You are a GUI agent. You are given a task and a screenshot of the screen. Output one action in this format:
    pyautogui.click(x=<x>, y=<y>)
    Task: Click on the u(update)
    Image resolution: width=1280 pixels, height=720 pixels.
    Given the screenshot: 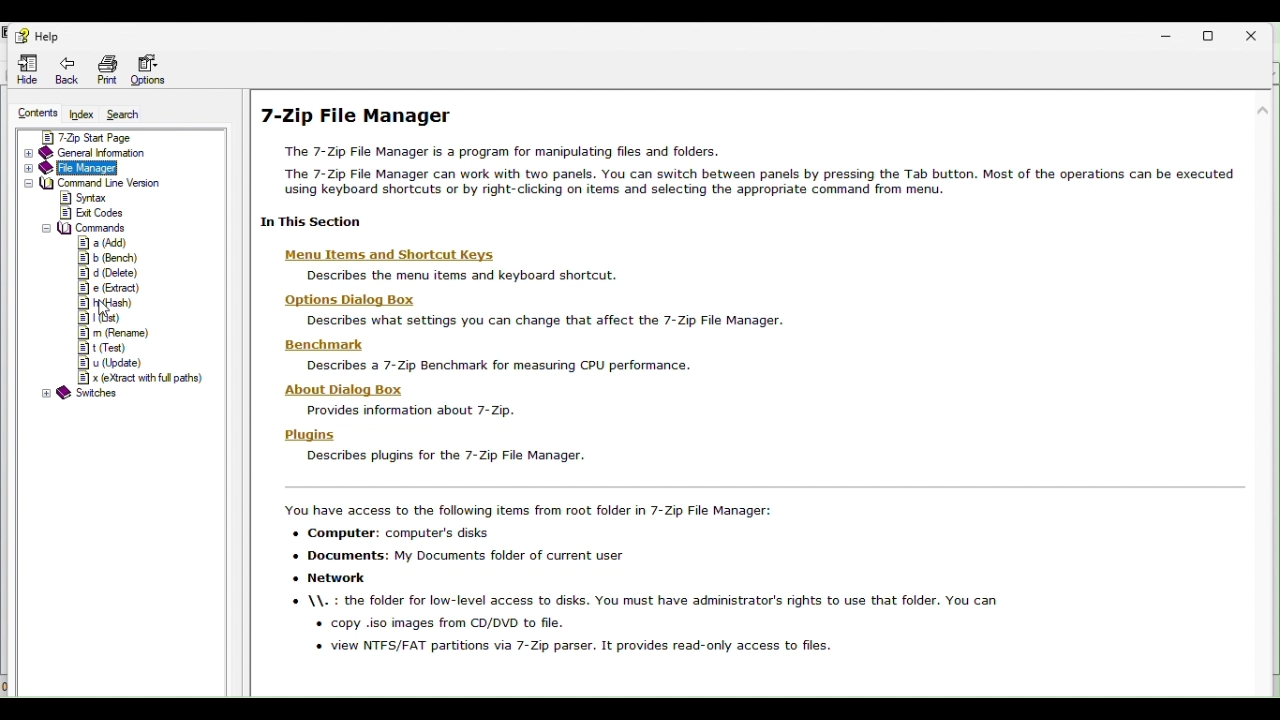 What is the action you would take?
    pyautogui.click(x=267, y=1077)
    